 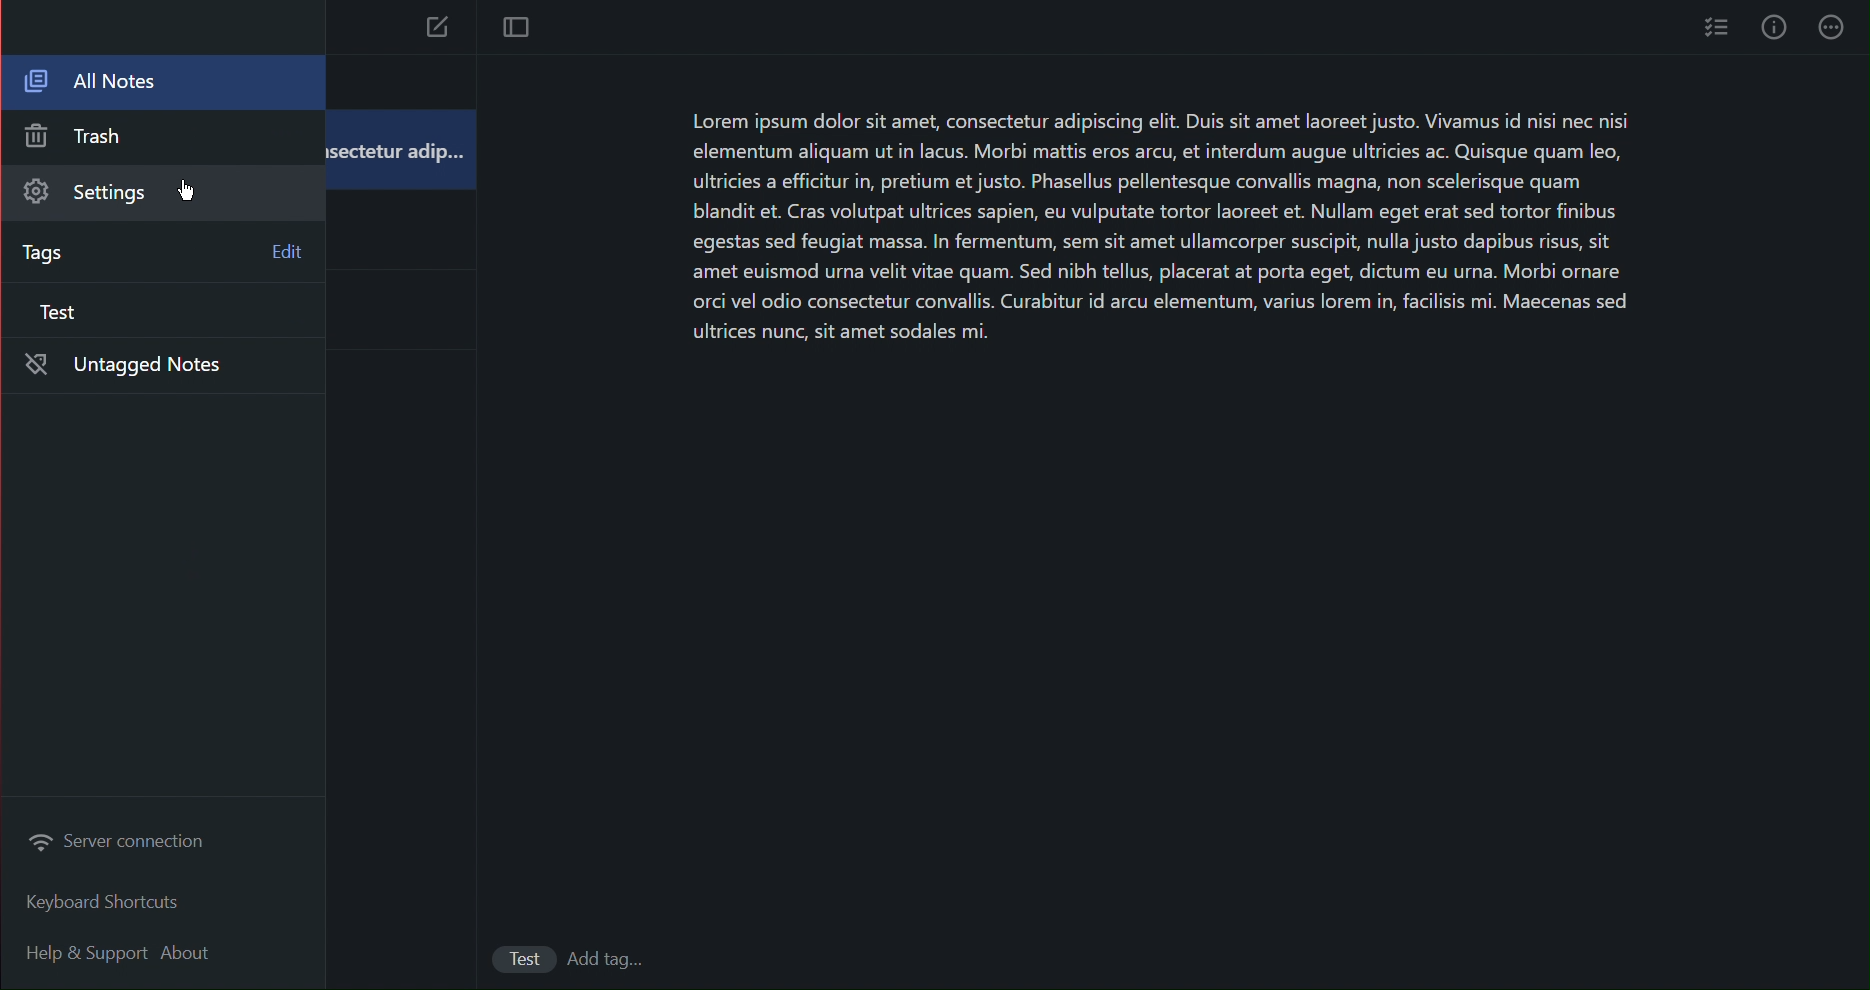 I want to click on Checklist, so click(x=1714, y=29).